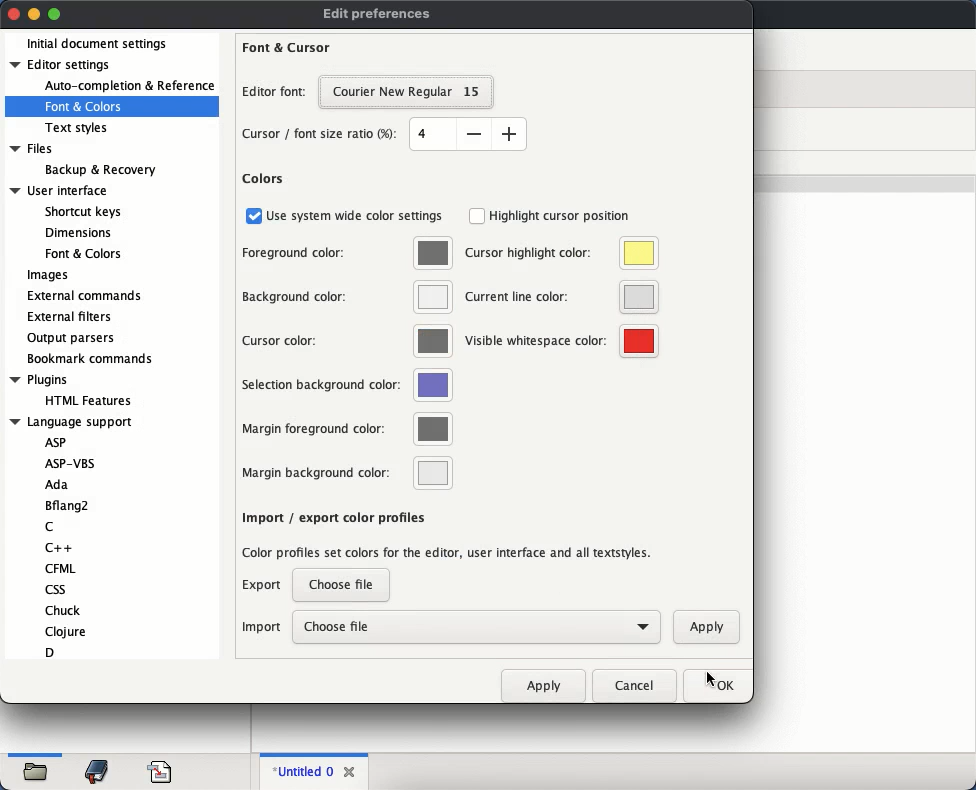  I want to click on cancel, so click(634, 683).